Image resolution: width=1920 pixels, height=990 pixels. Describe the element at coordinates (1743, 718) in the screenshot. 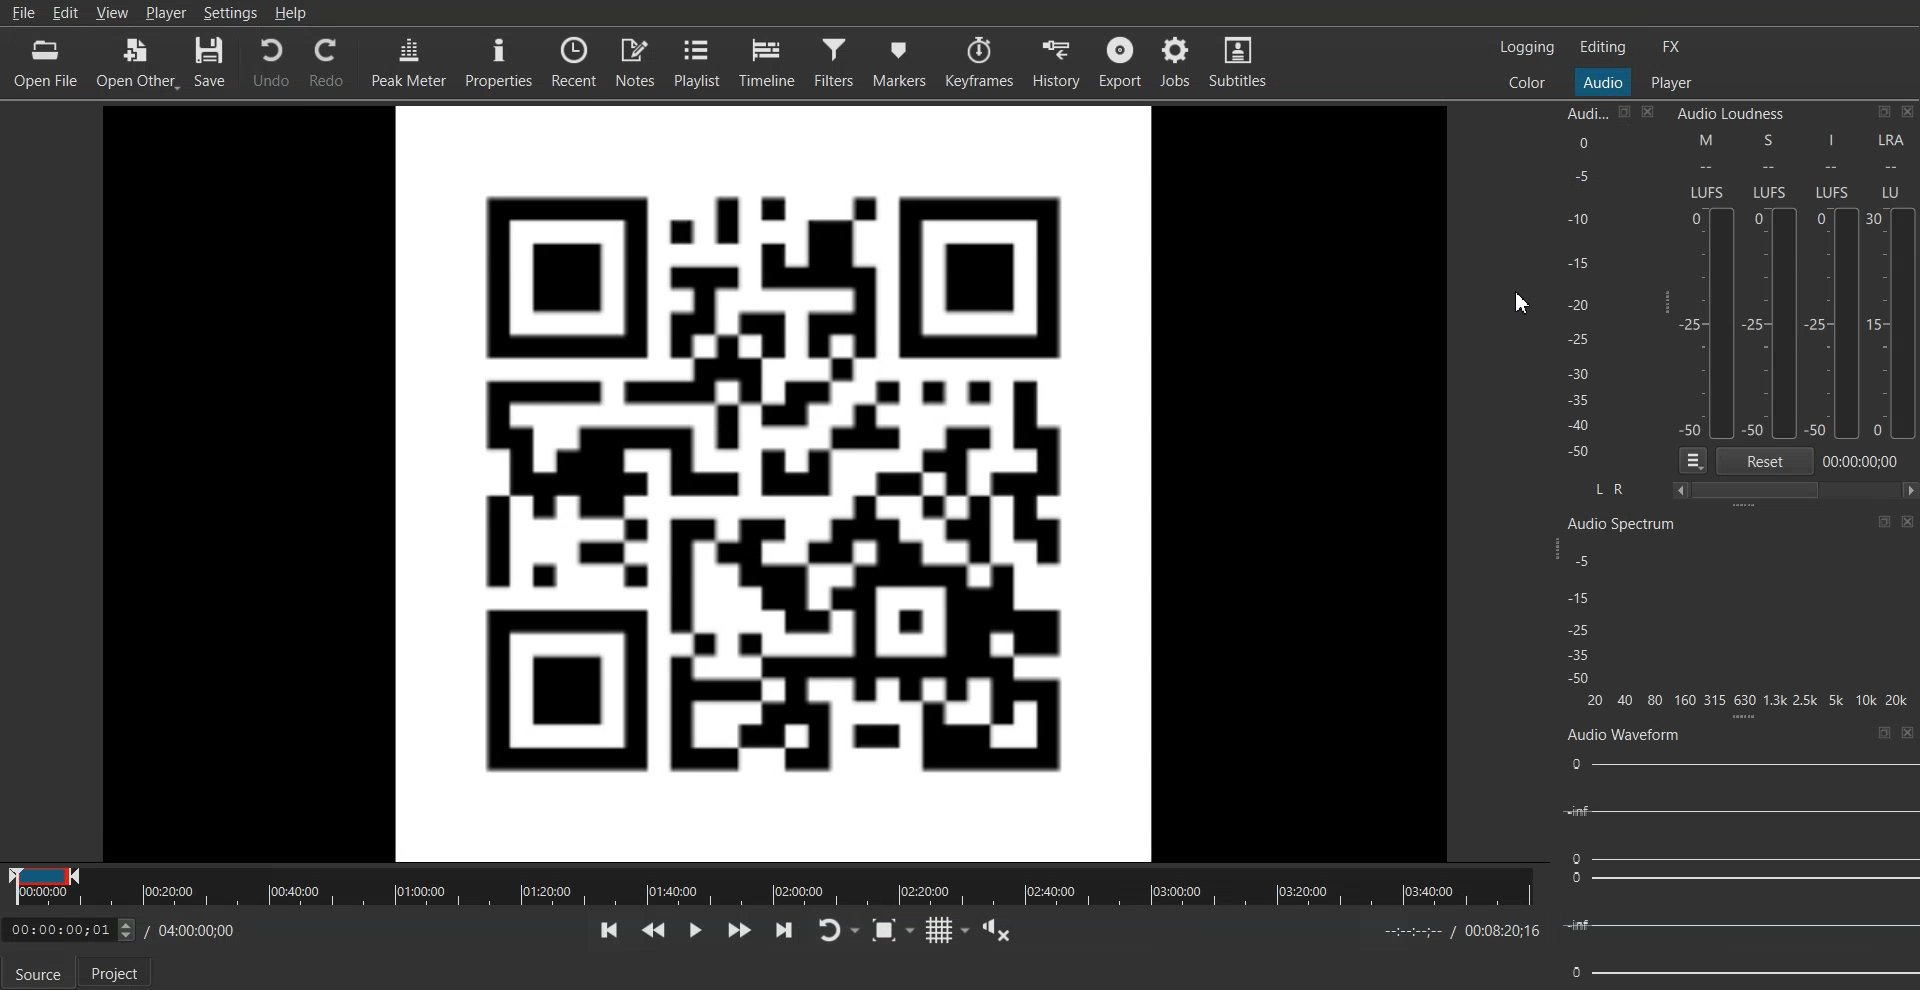

I see `Window Adjuster` at that location.